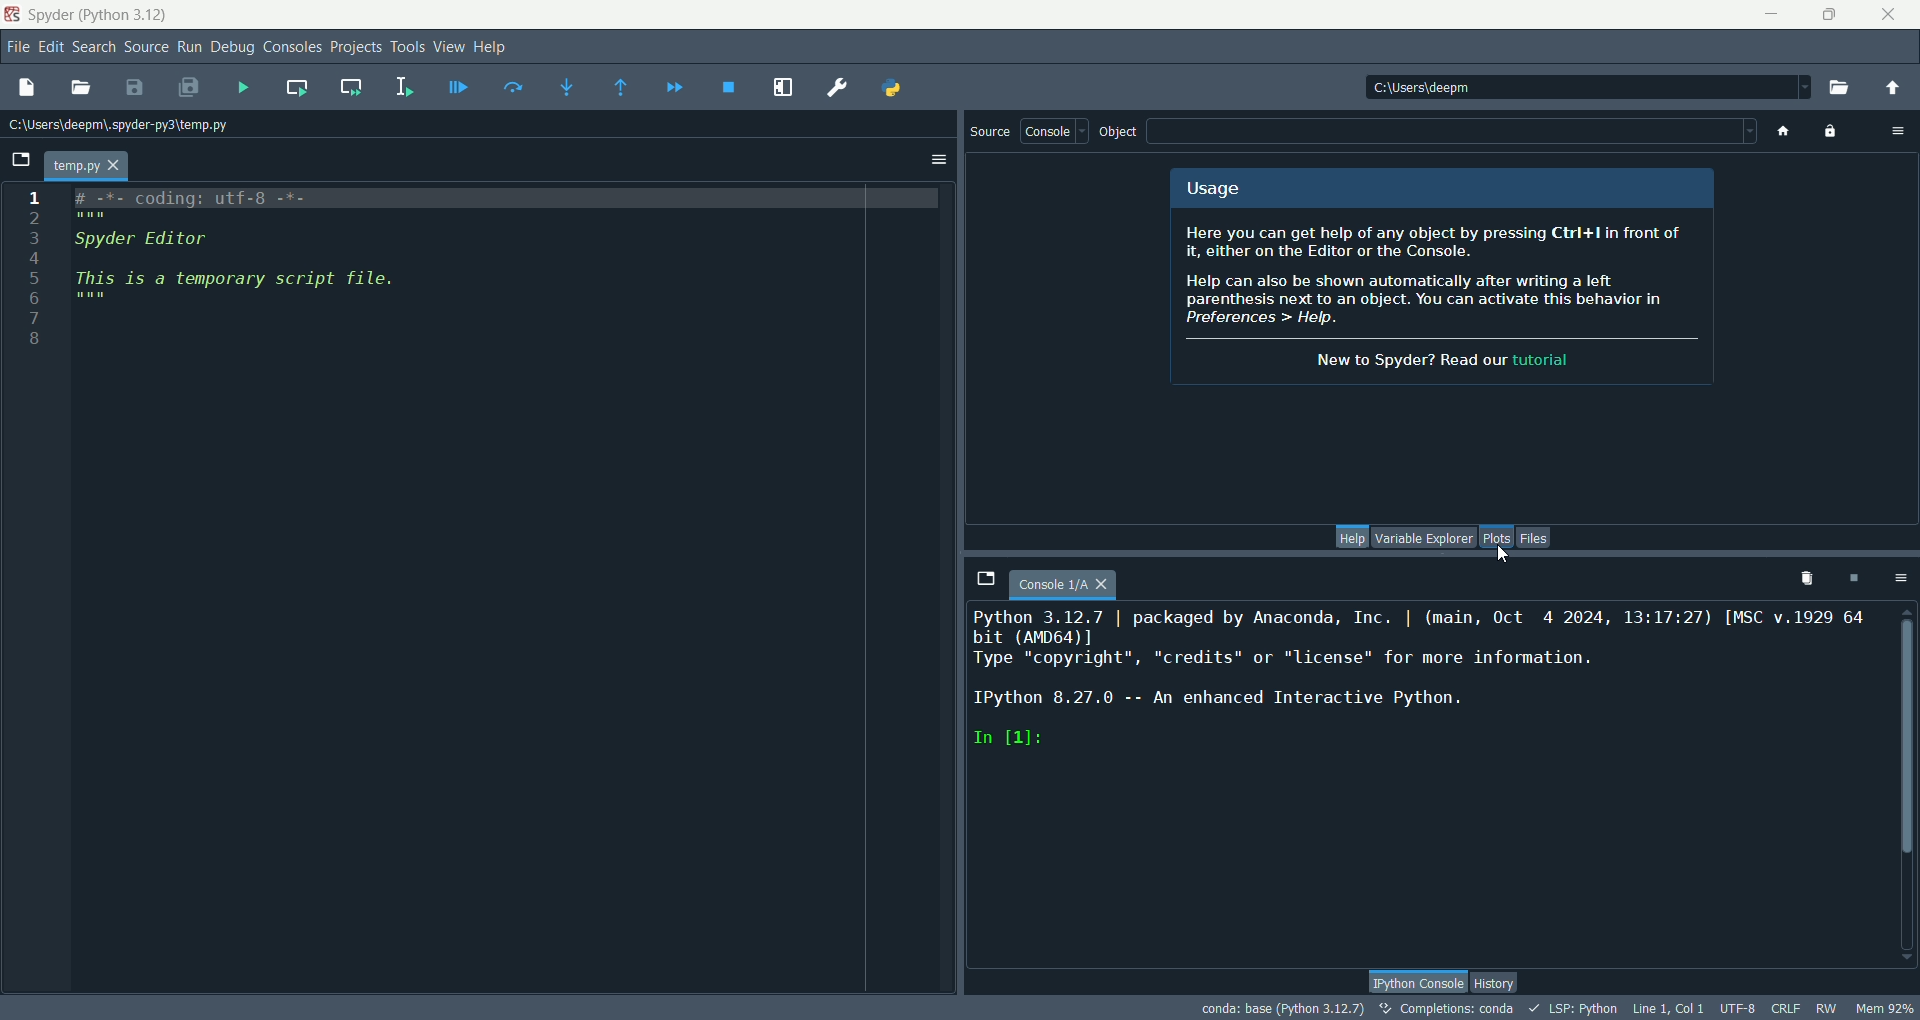 The height and width of the screenshot is (1020, 1920). What do you see at coordinates (15, 13) in the screenshot?
I see `logo` at bounding box center [15, 13].